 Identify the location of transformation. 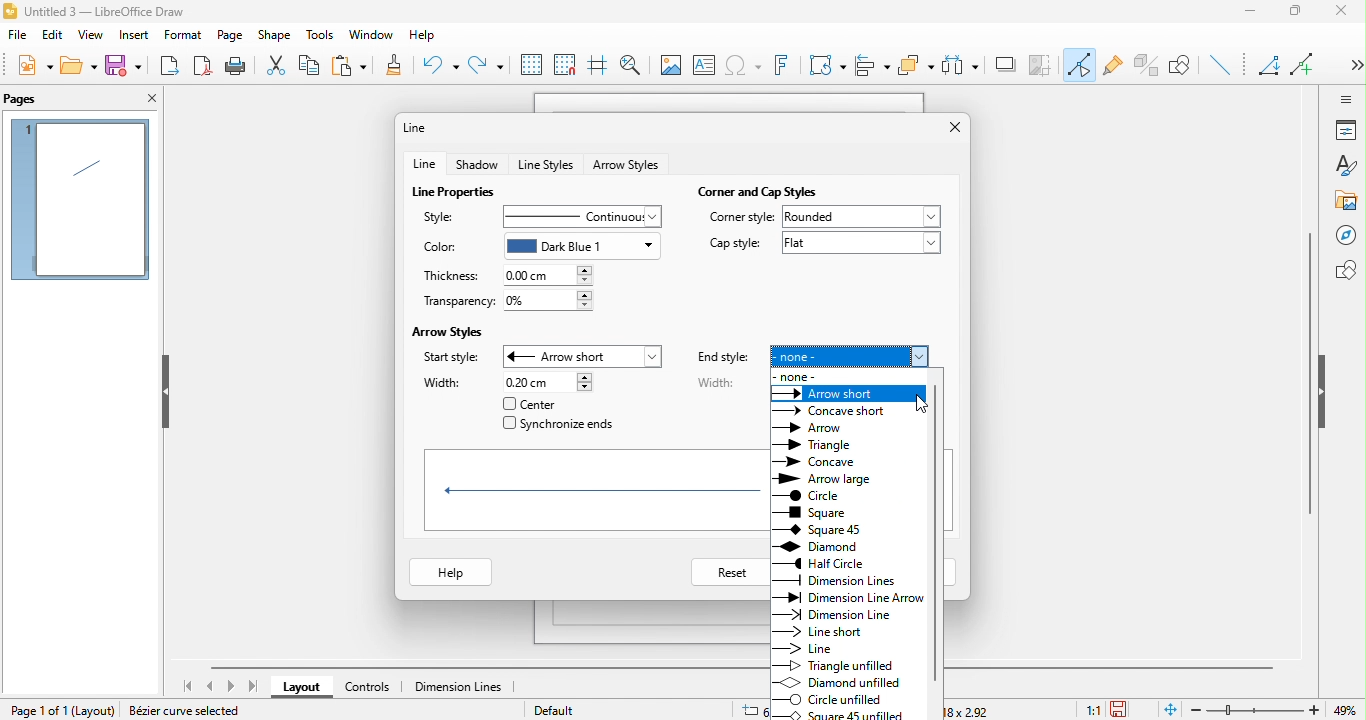
(827, 65).